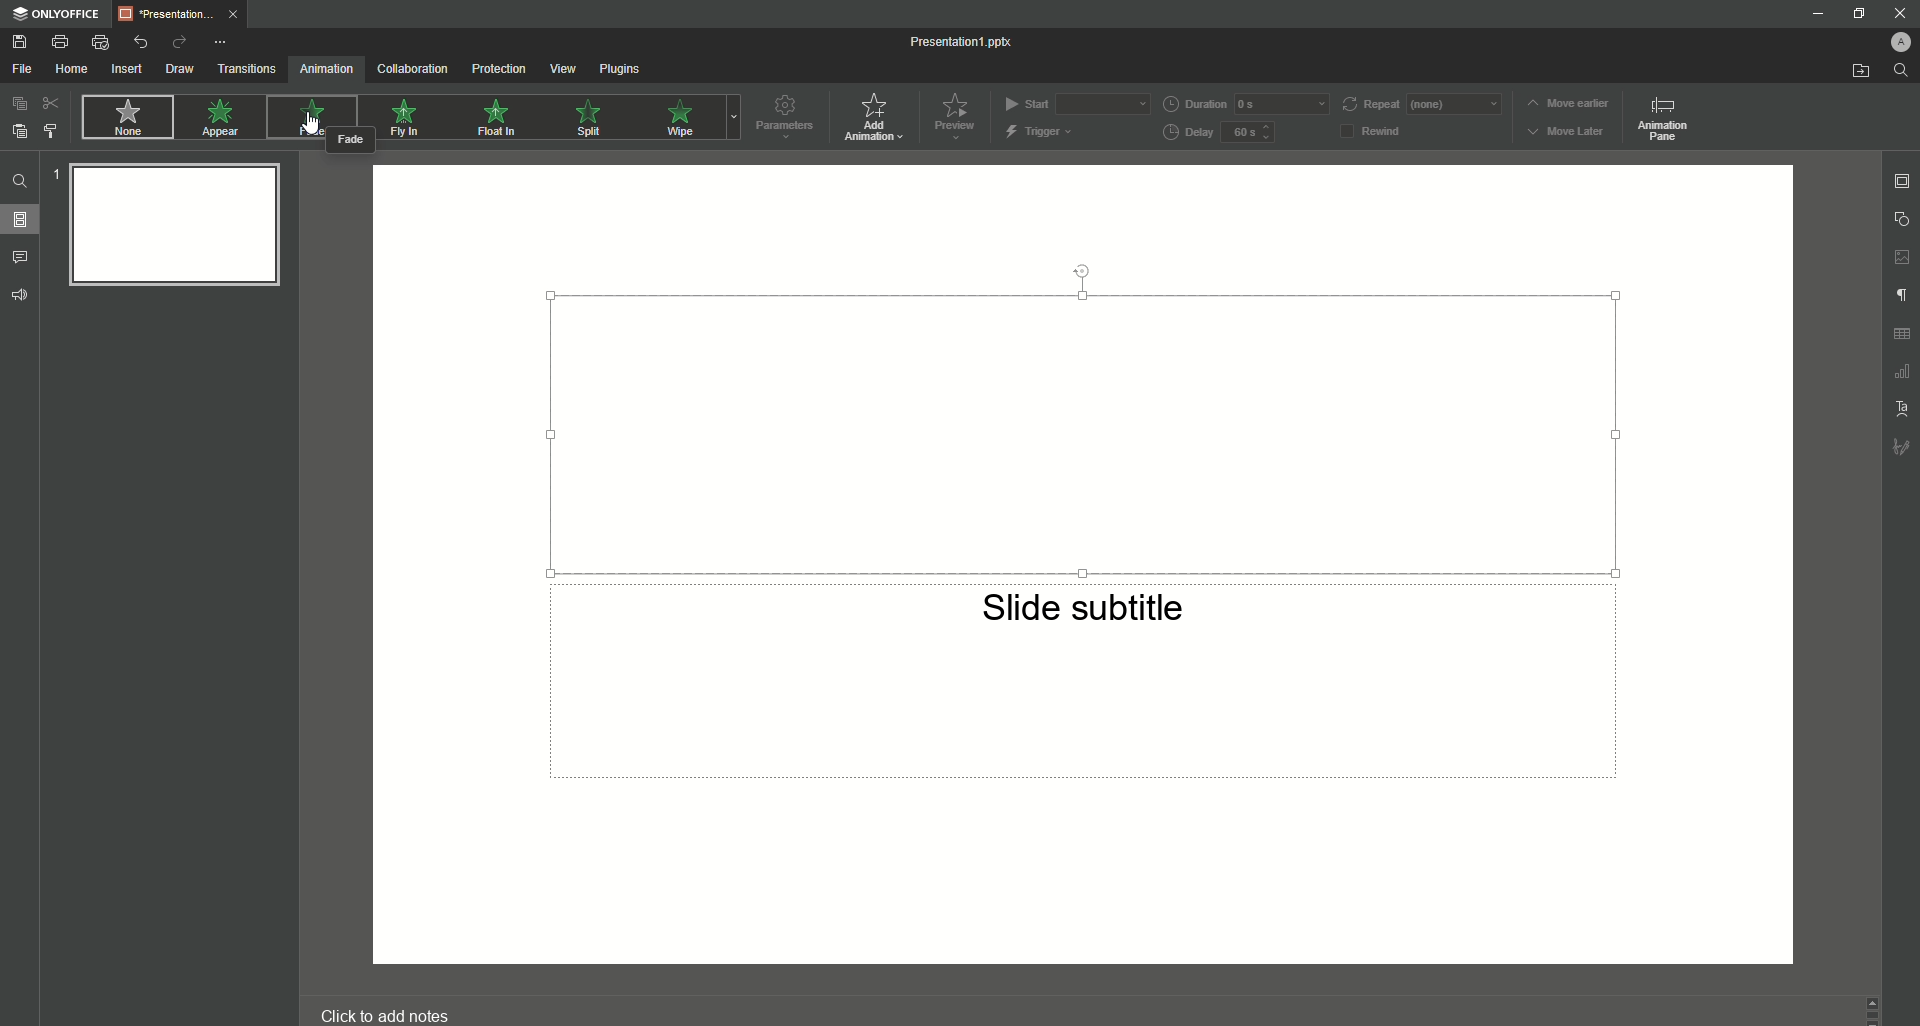 This screenshot has height=1026, width=1920. I want to click on Trigger, so click(1041, 131).